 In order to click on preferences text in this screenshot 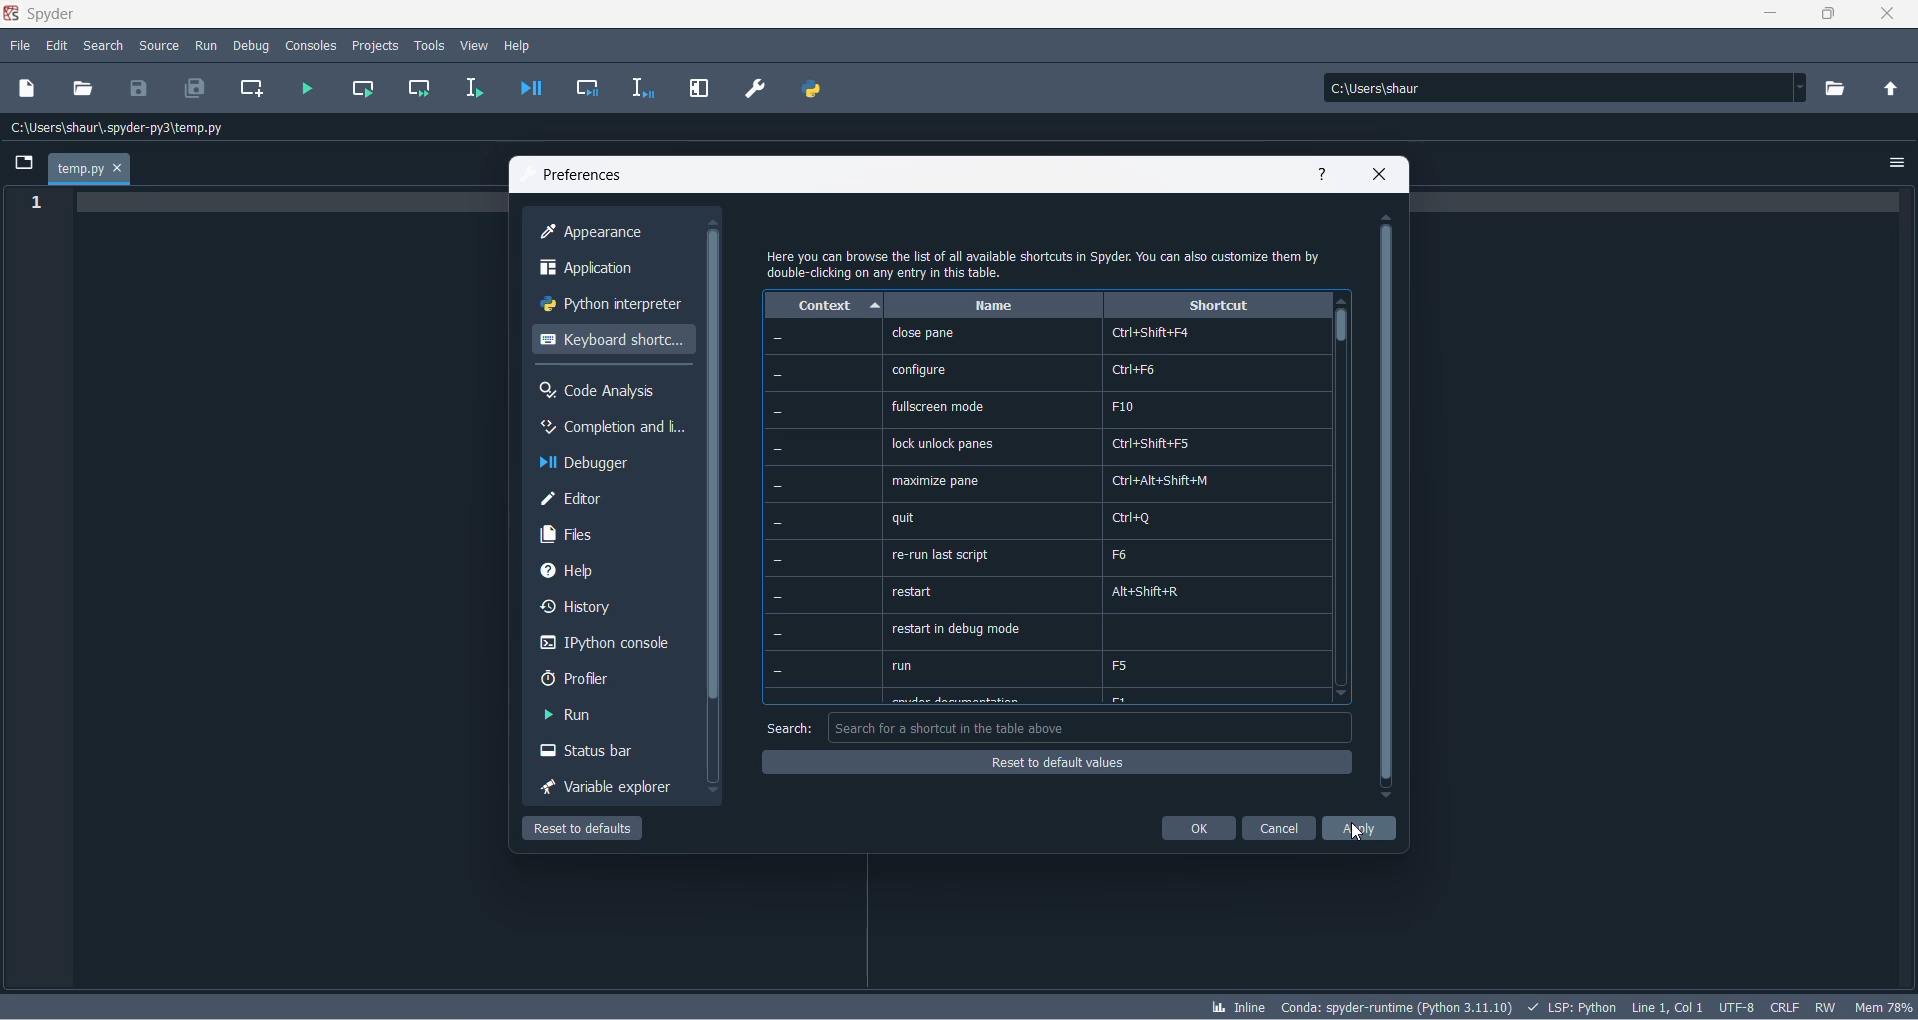, I will do `click(581, 176)`.